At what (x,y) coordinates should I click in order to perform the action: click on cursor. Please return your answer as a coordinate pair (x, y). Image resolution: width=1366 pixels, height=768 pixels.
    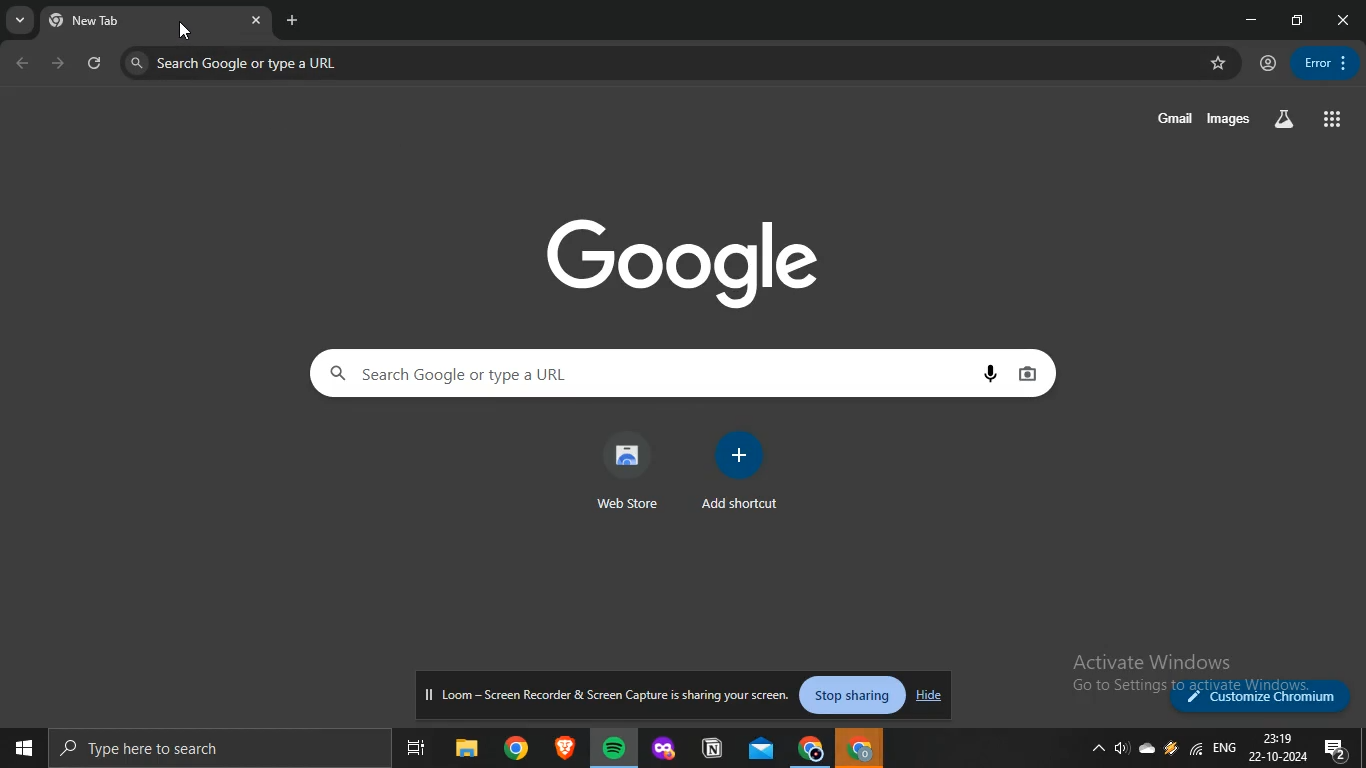
    Looking at the image, I should click on (183, 30).